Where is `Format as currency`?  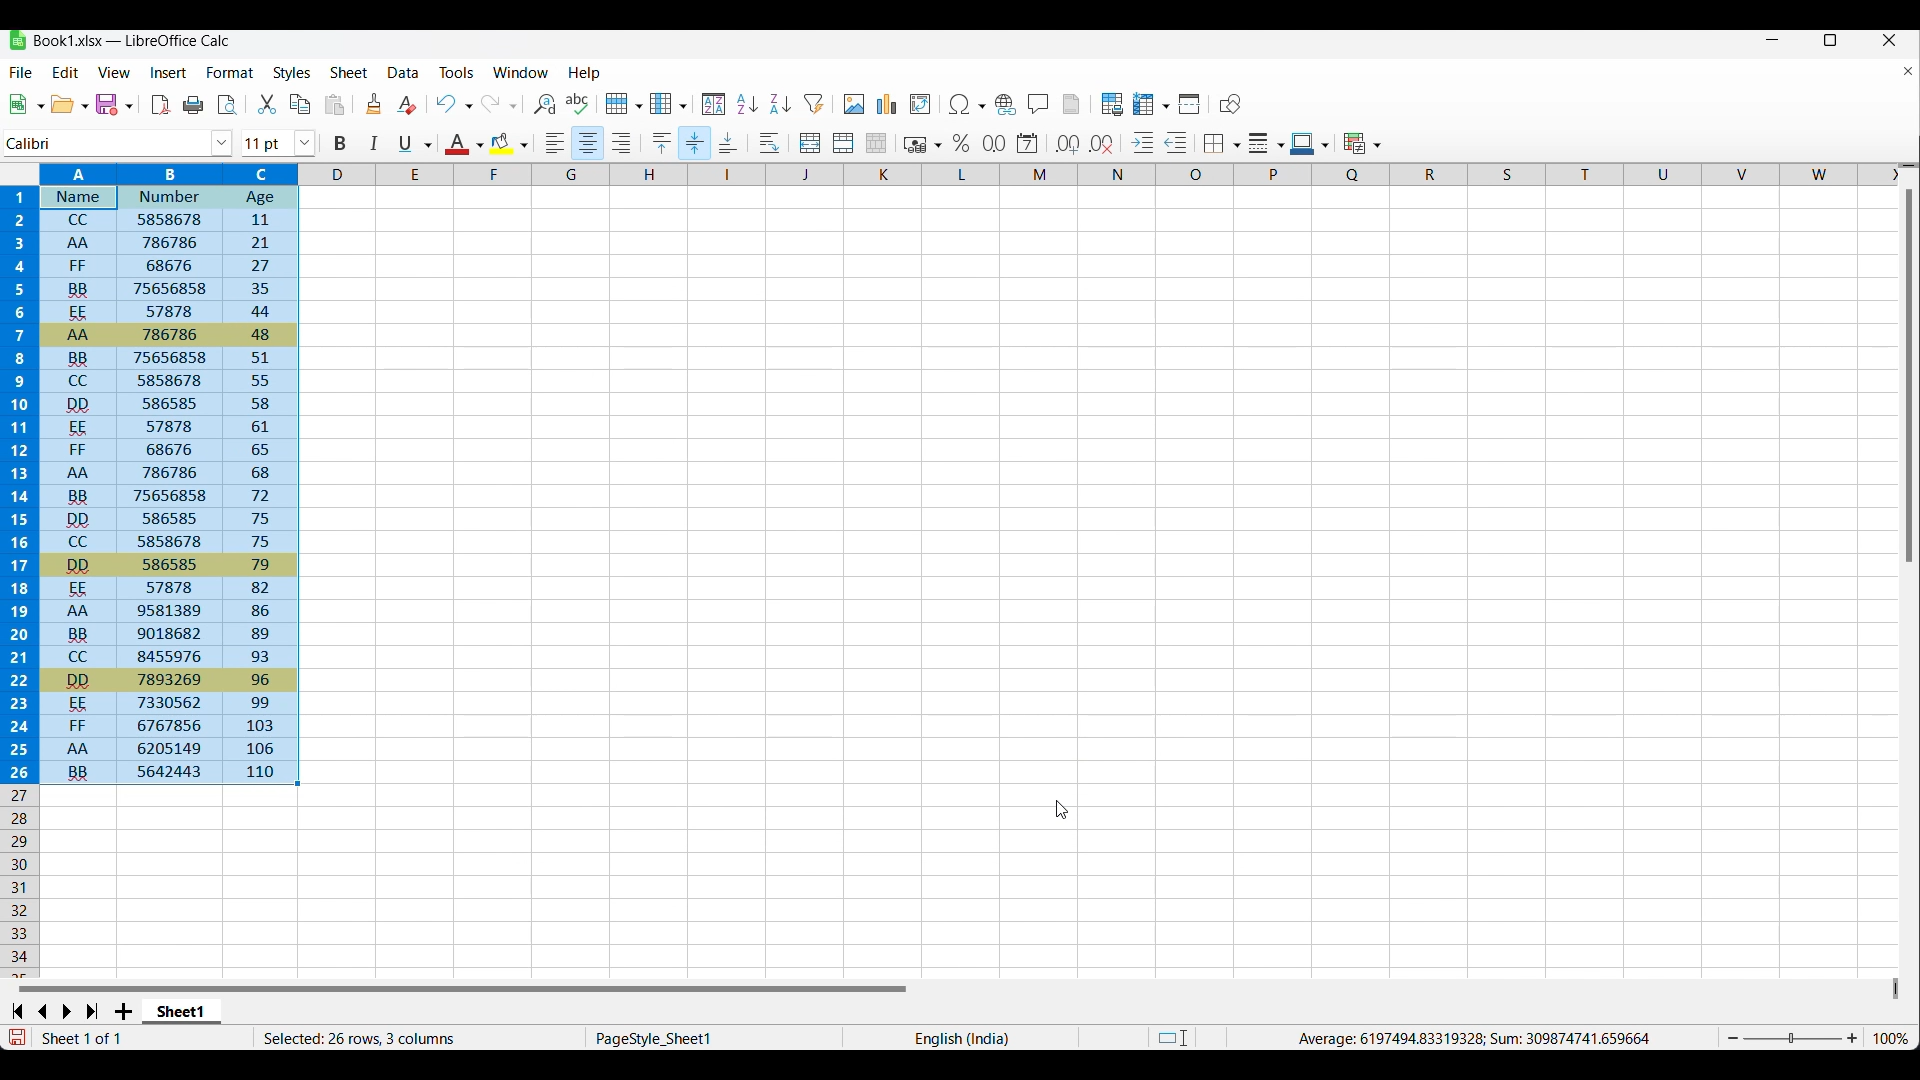
Format as currency is located at coordinates (921, 144).